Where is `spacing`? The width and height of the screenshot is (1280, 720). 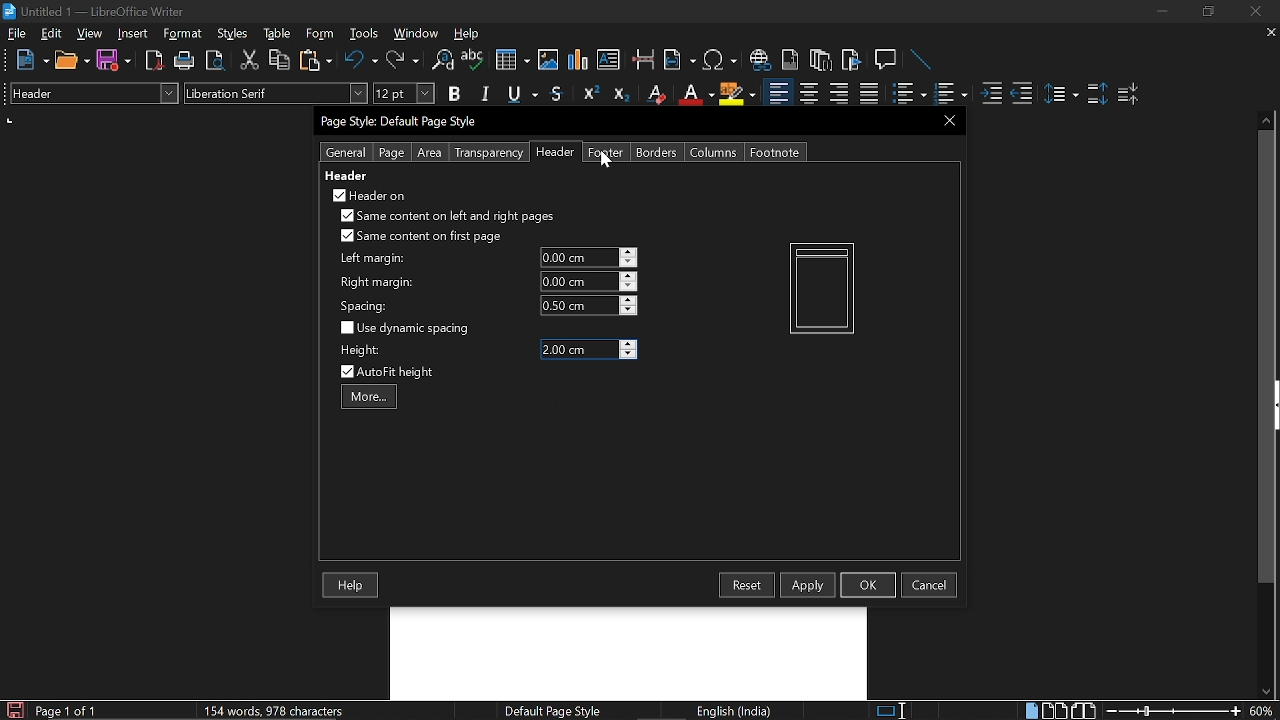
spacing is located at coordinates (367, 306).